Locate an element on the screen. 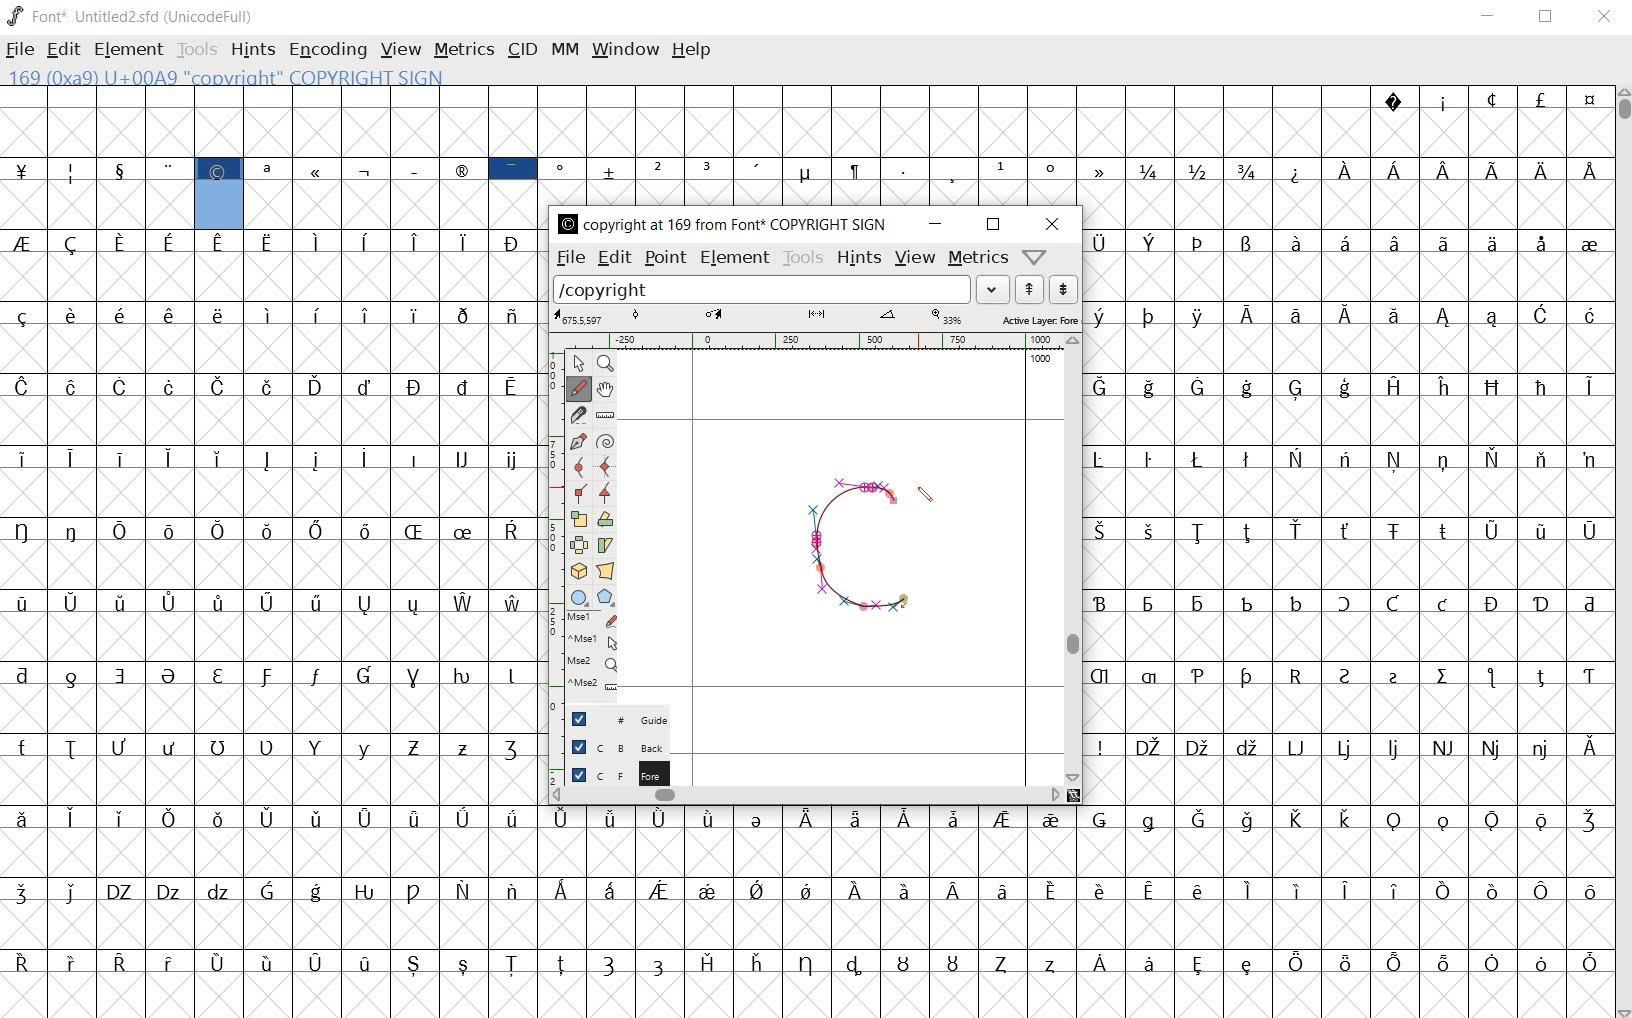  metrics is located at coordinates (976, 257).